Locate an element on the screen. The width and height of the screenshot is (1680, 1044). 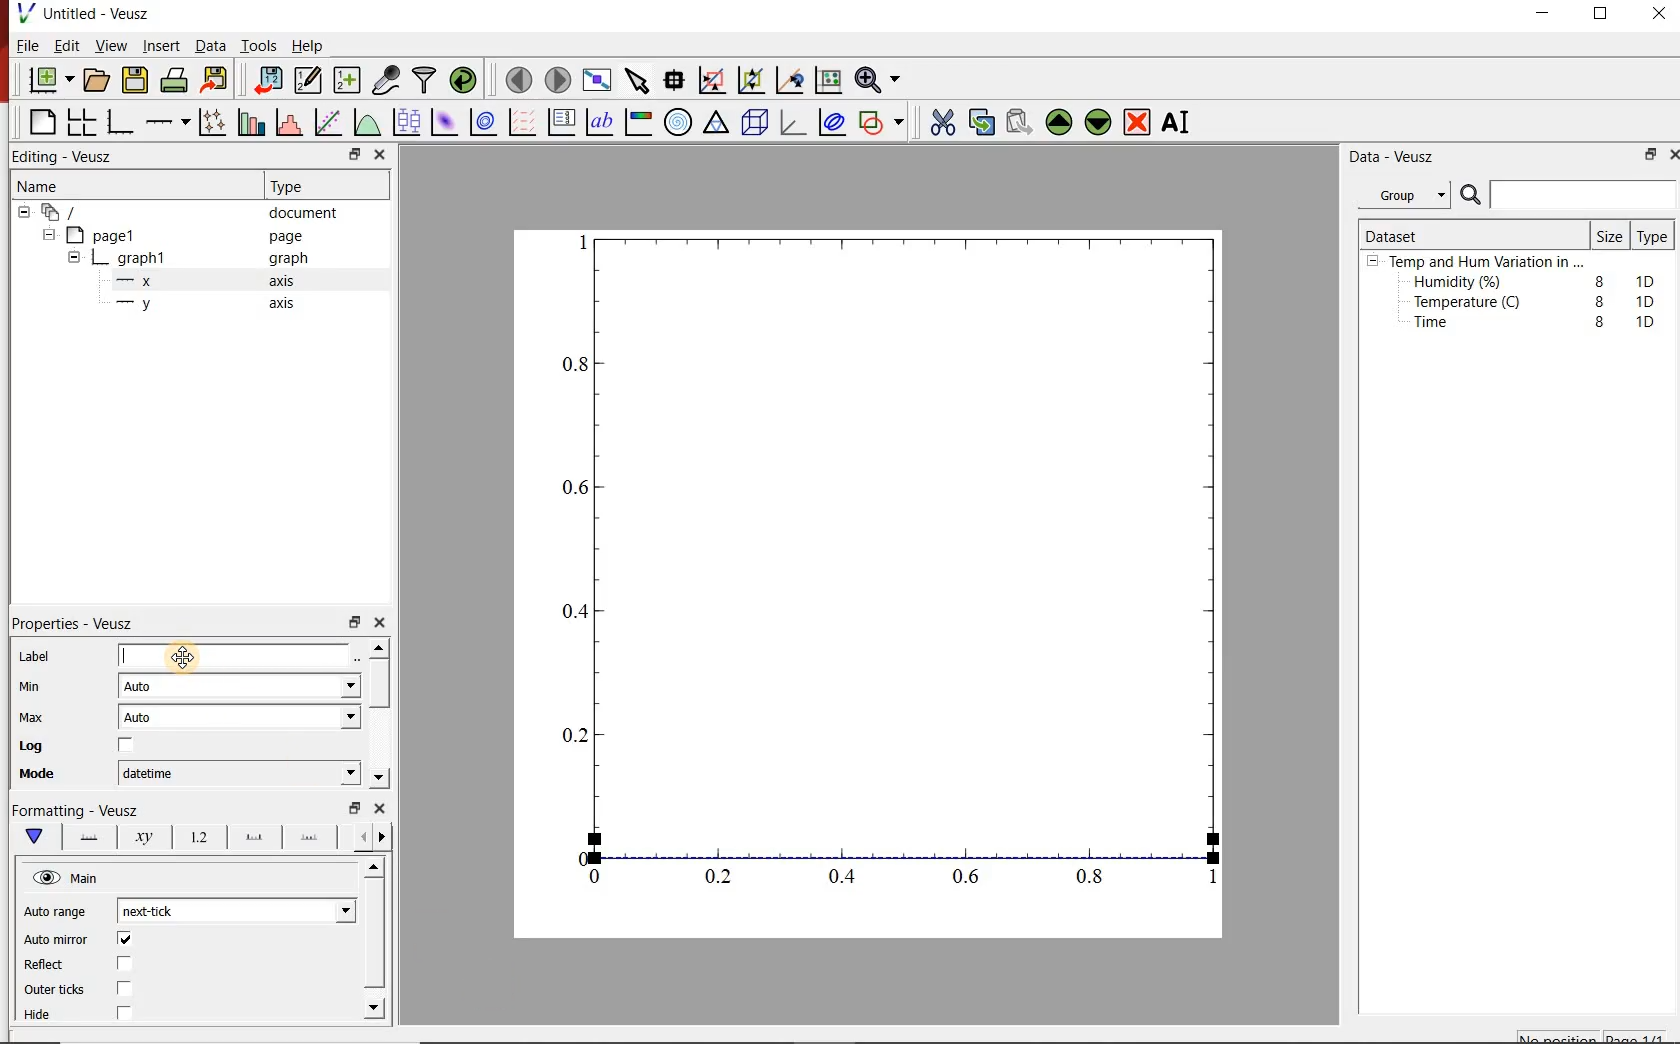
graph is located at coordinates (288, 260).